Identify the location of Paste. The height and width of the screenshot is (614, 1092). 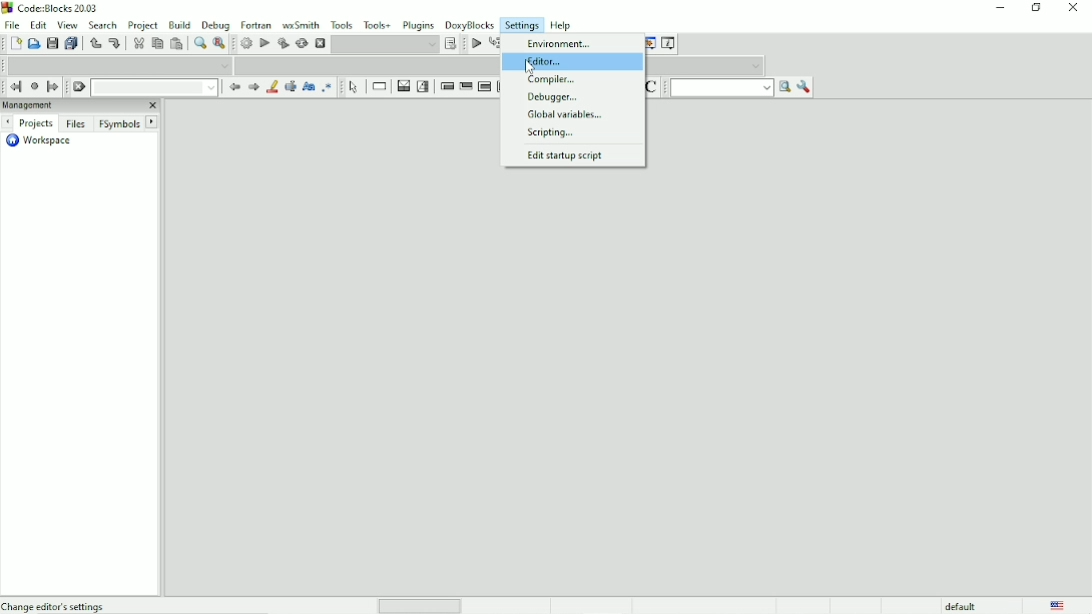
(176, 43).